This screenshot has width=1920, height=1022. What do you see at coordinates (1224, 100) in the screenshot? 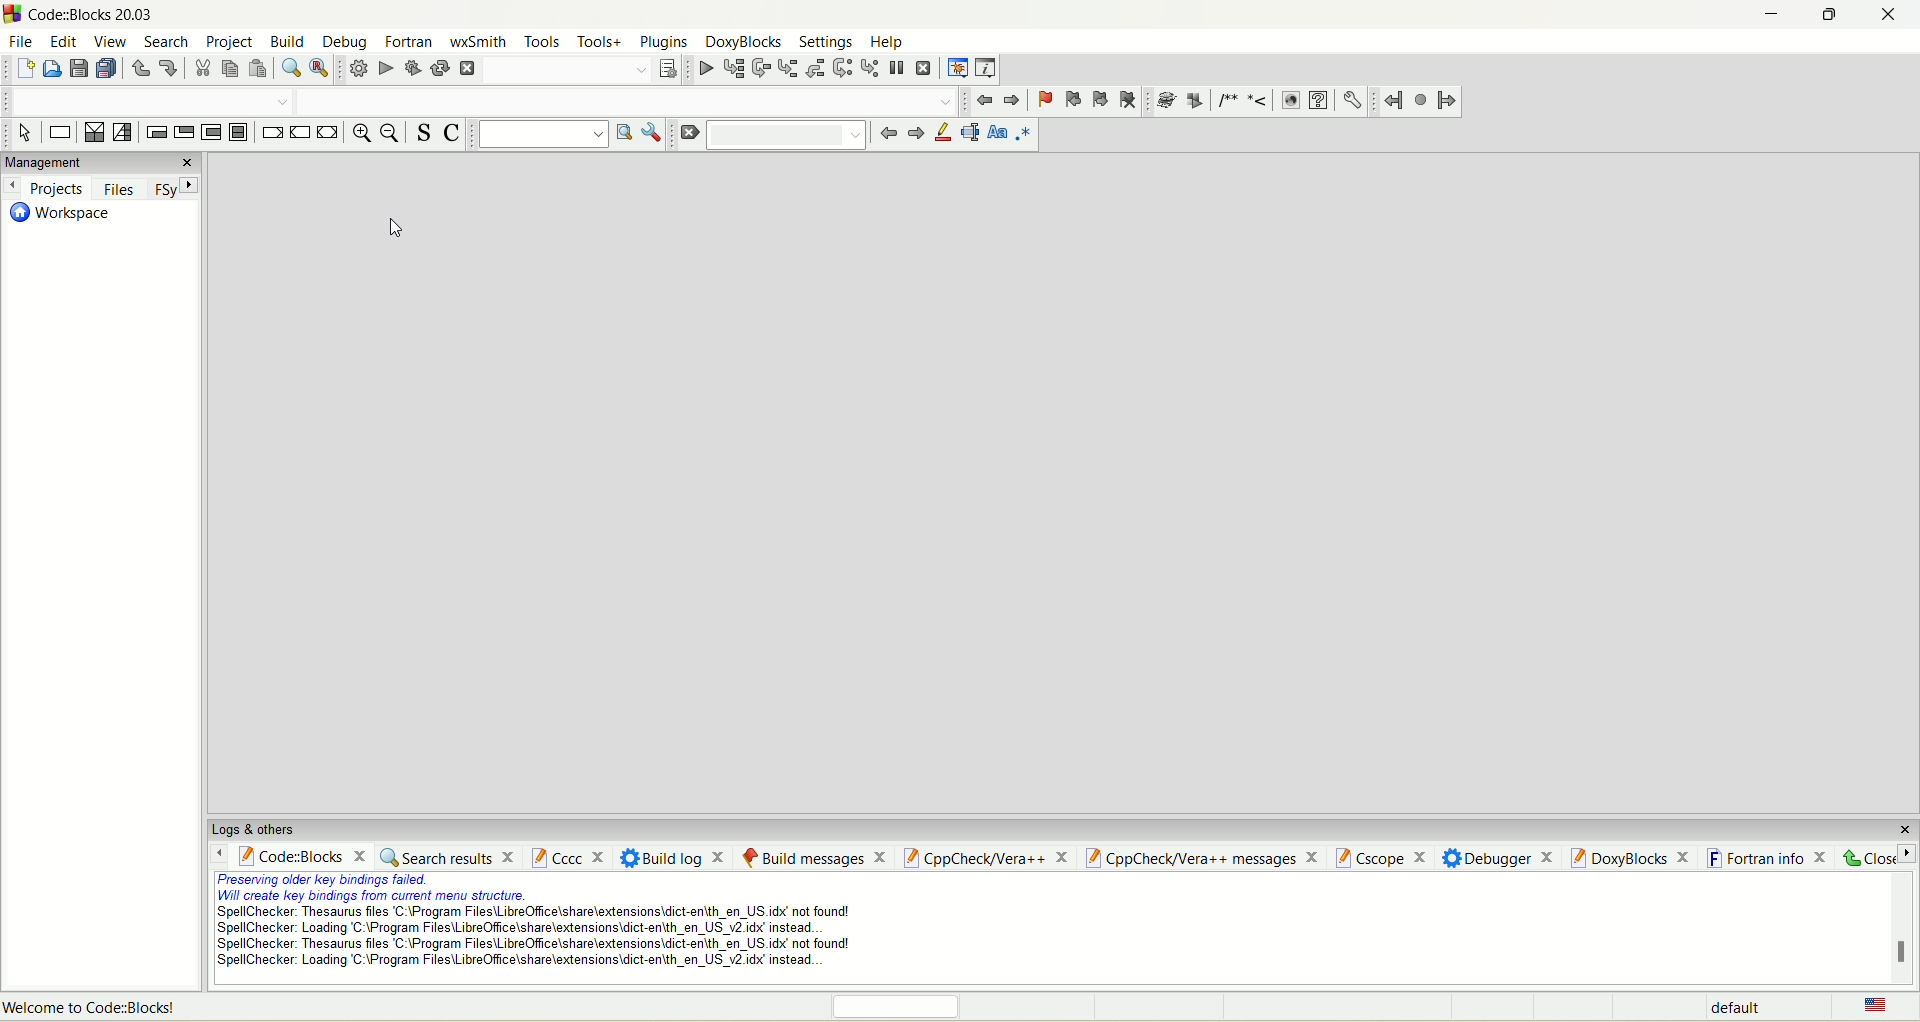
I see `Insert comment block` at bounding box center [1224, 100].